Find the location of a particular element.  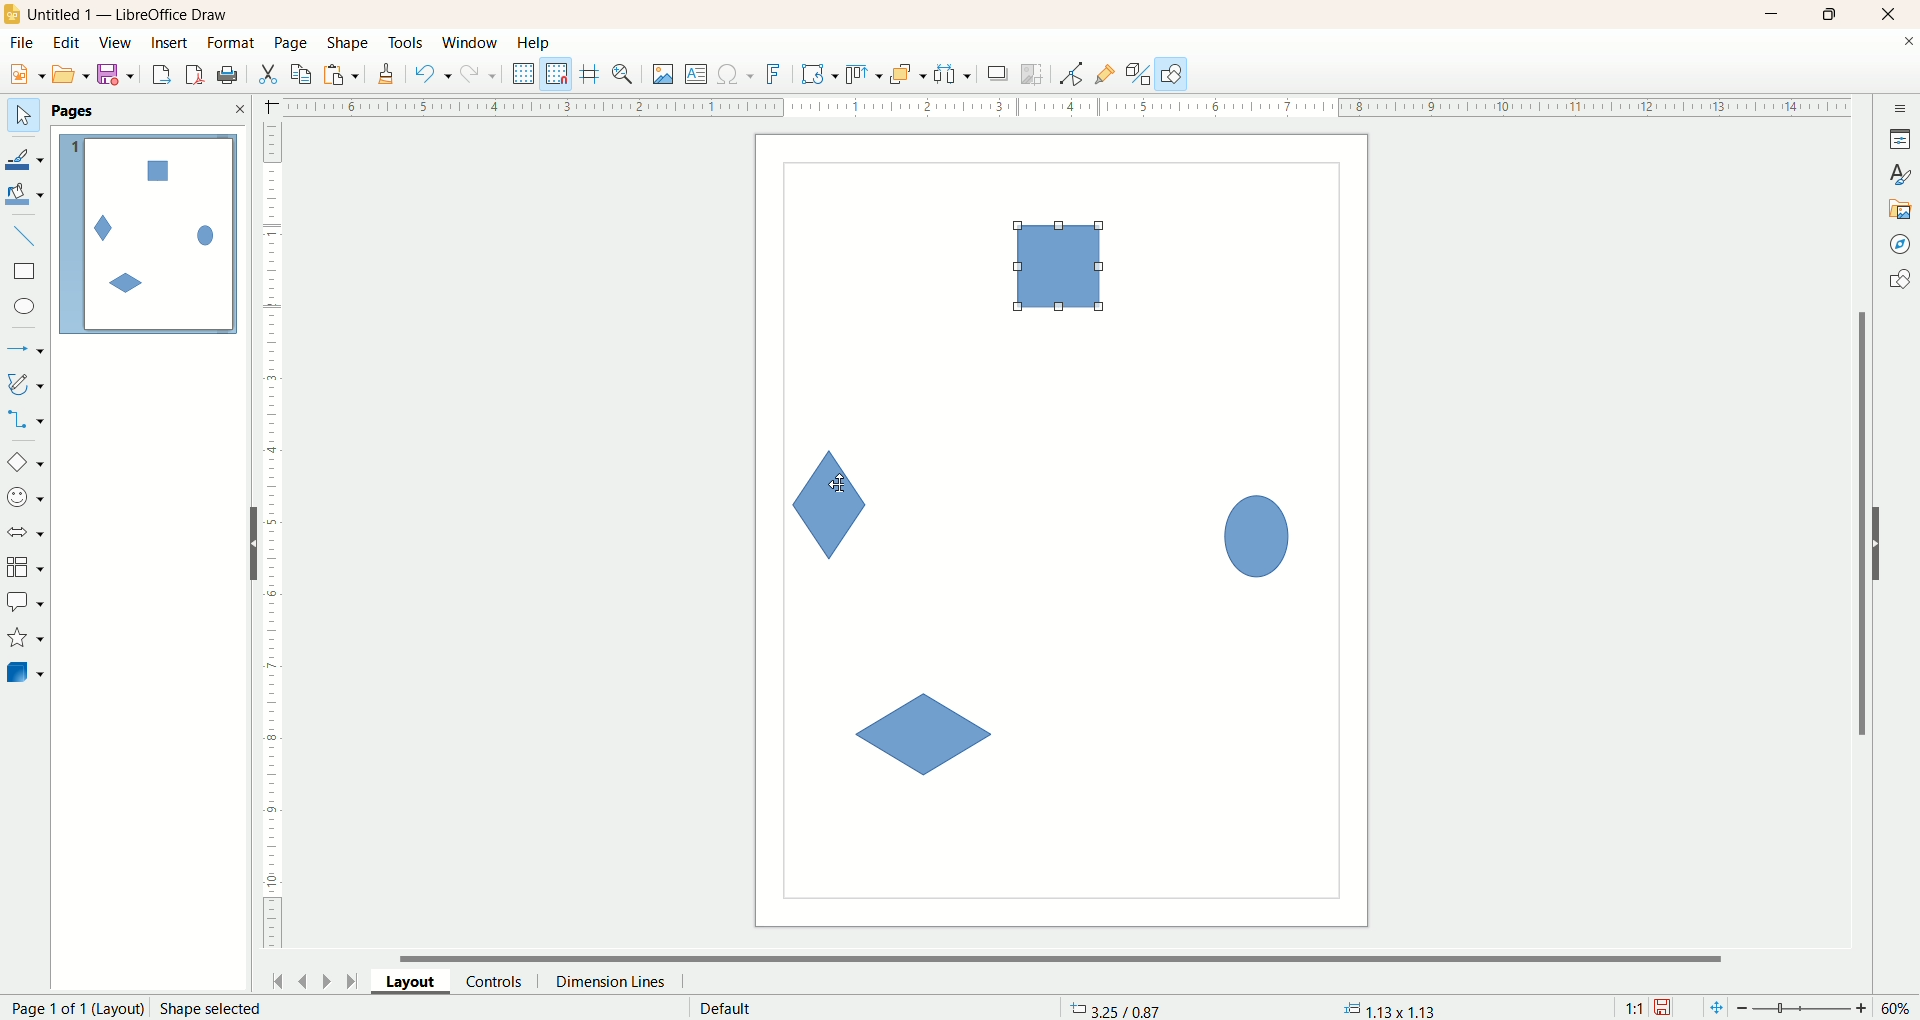

save is located at coordinates (1665, 1008).